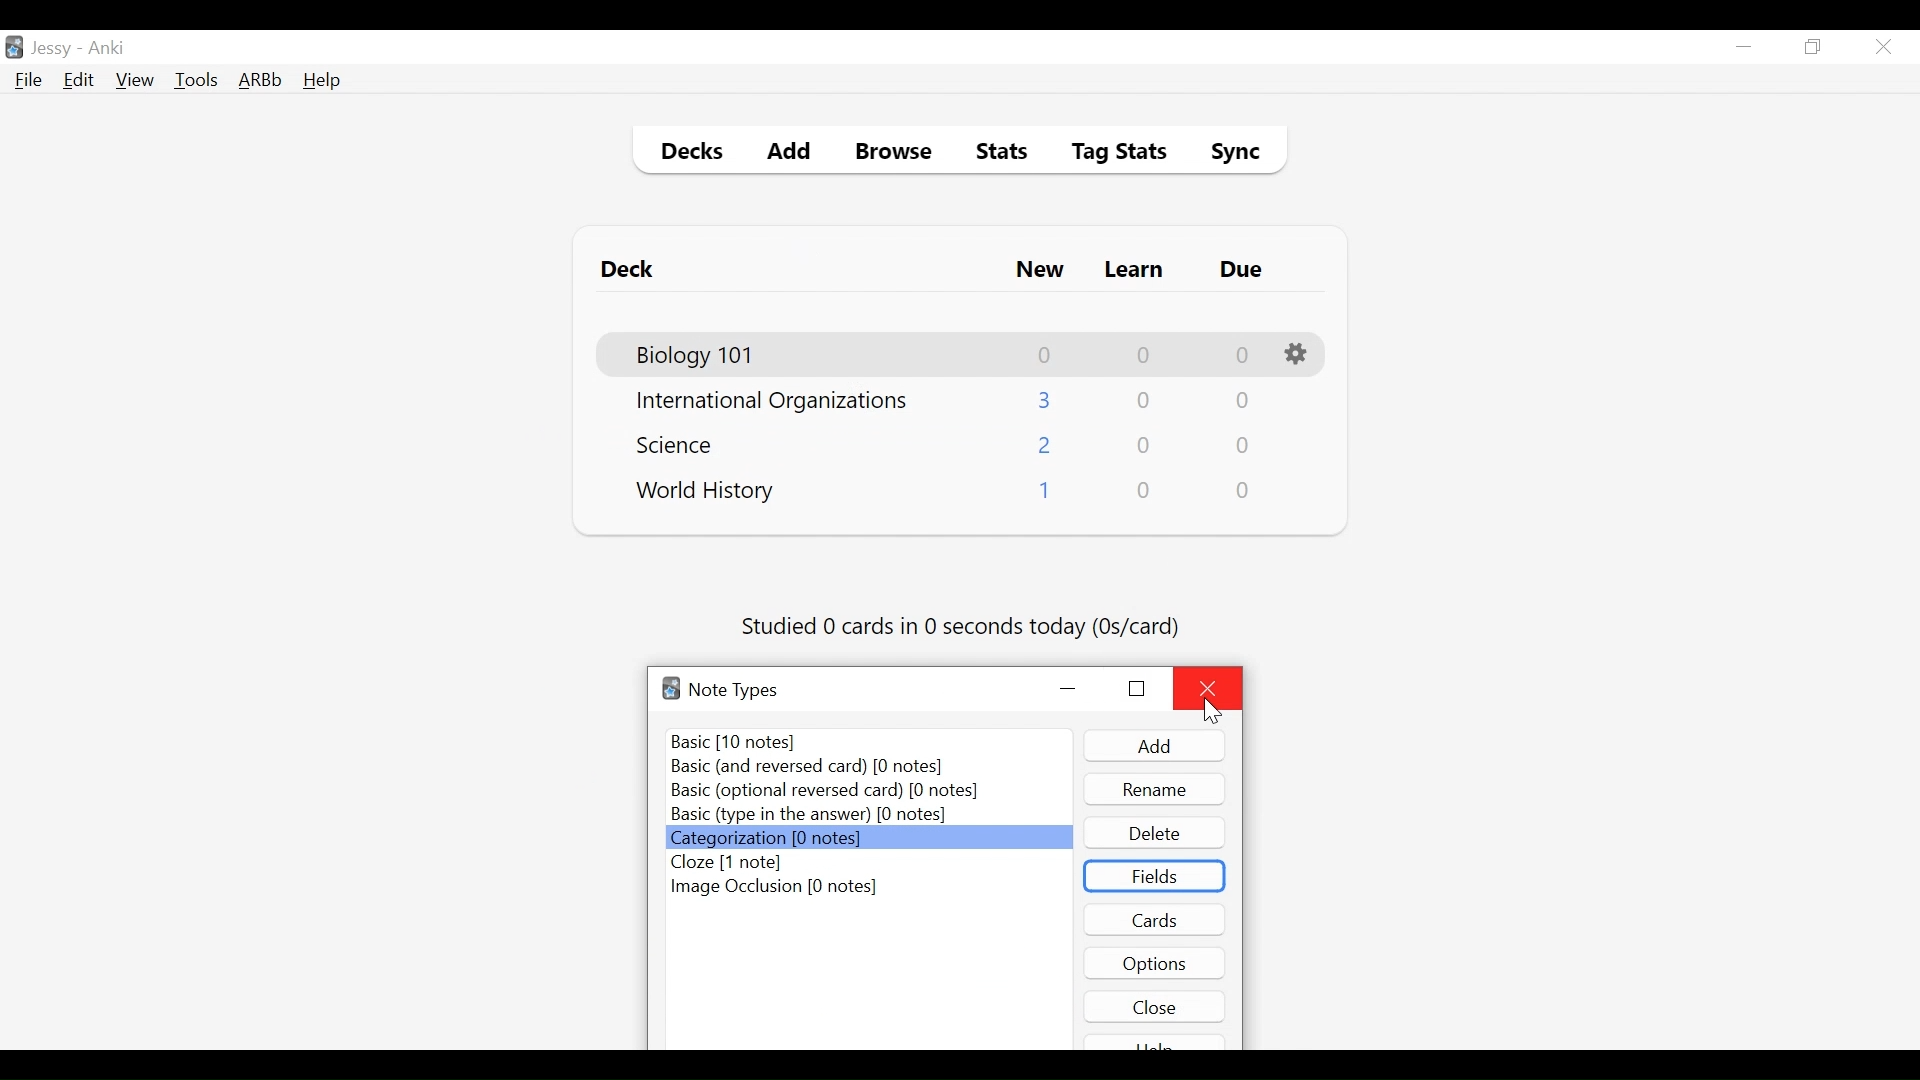 This screenshot has height=1080, width=1920. I want to click on Tag Stats, so click(1108, 154).